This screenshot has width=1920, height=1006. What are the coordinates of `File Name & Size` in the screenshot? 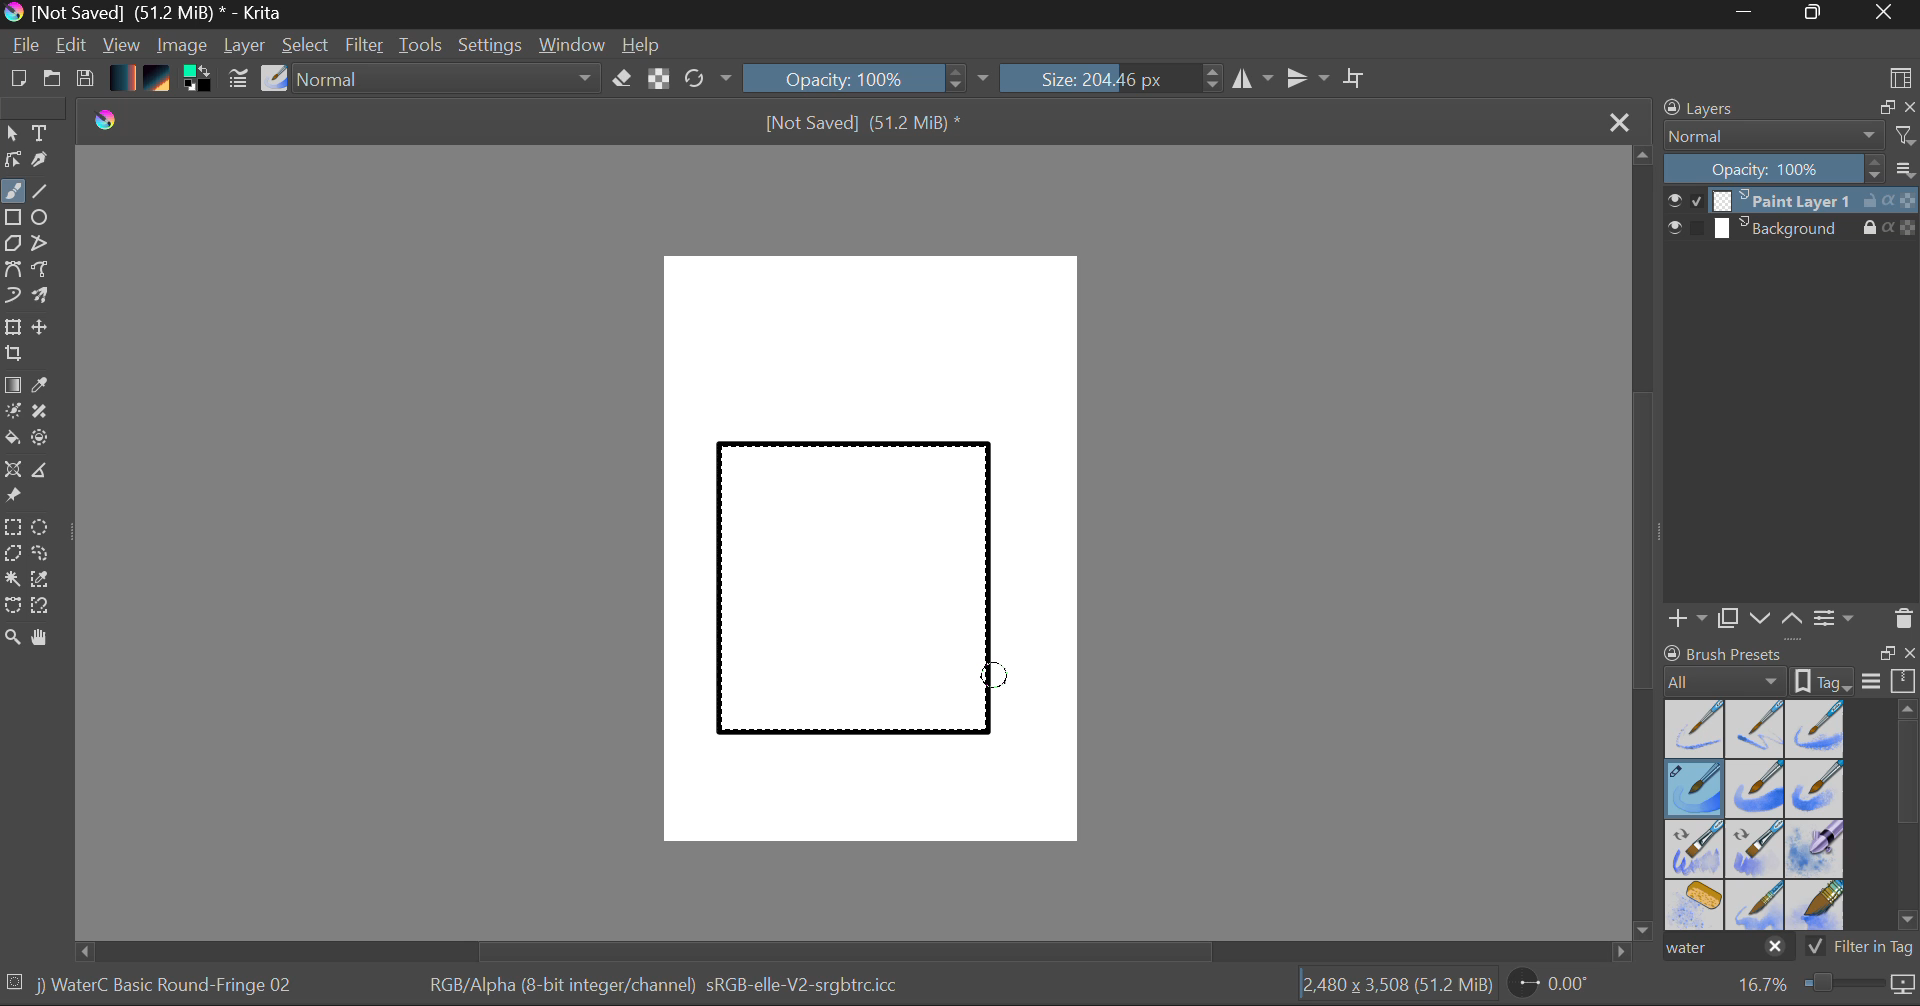 It's located at (864, 125).